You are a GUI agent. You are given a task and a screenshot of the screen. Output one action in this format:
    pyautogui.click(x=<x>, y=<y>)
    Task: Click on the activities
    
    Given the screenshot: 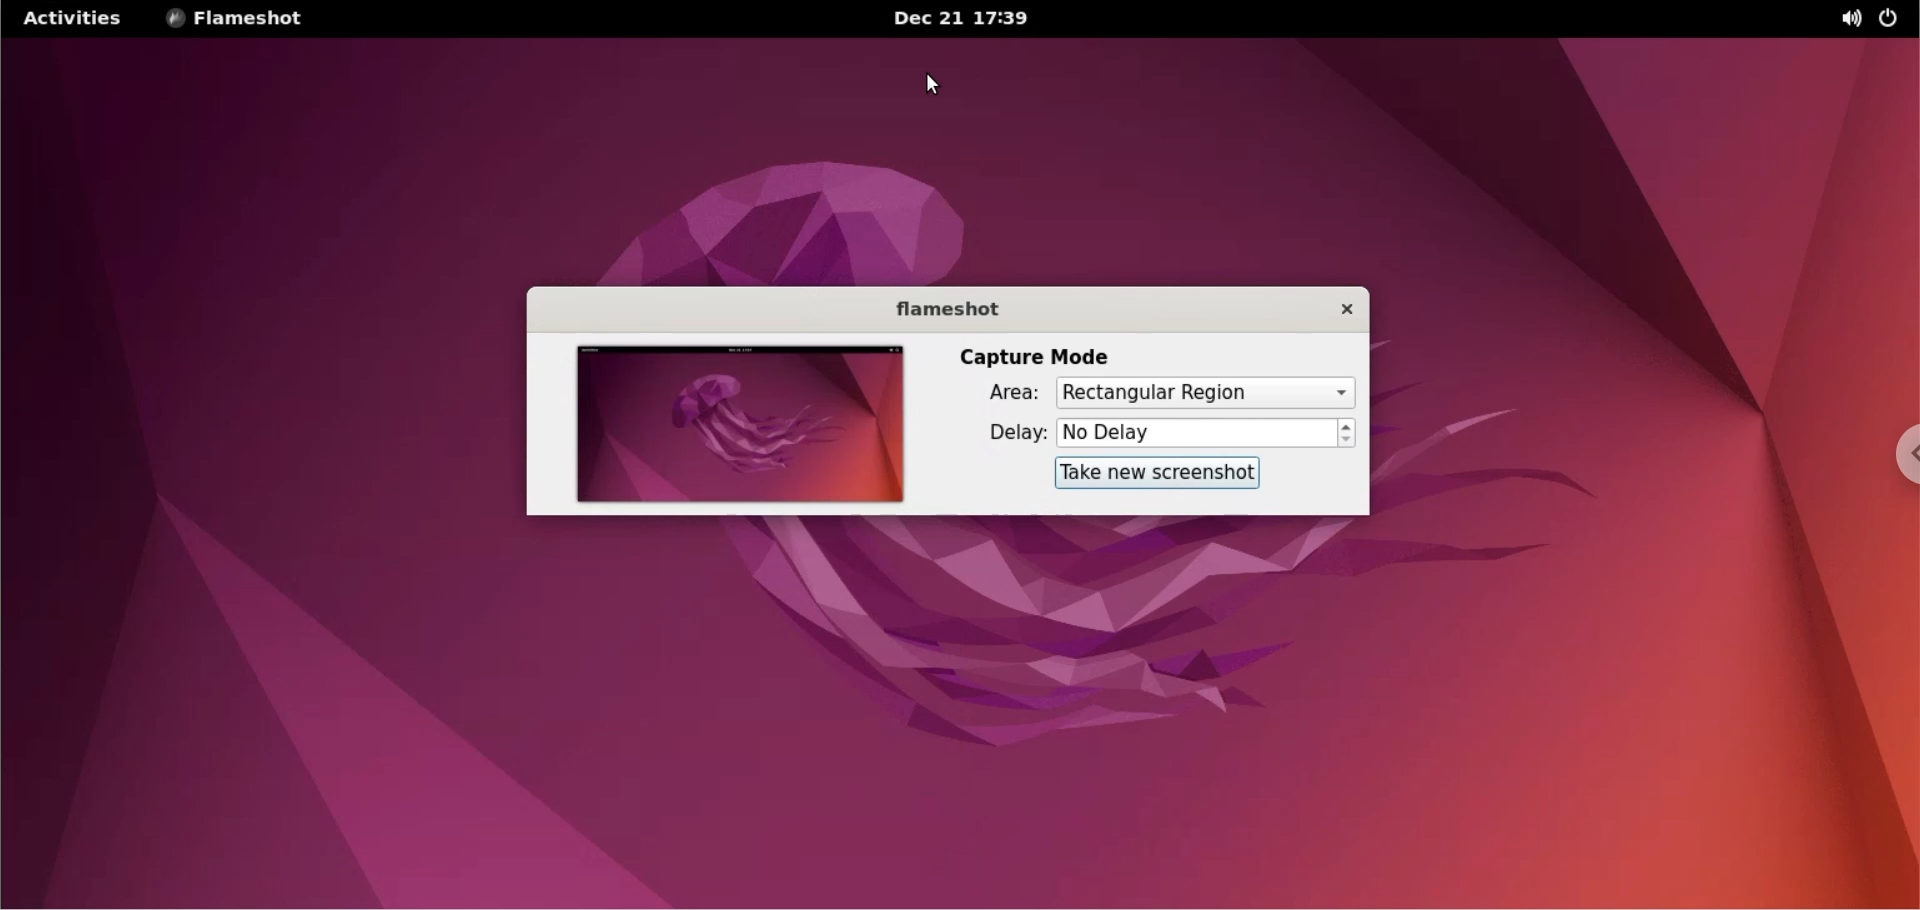 What is the action you would take?
    pyautogui.click(x=73, y=17)
    